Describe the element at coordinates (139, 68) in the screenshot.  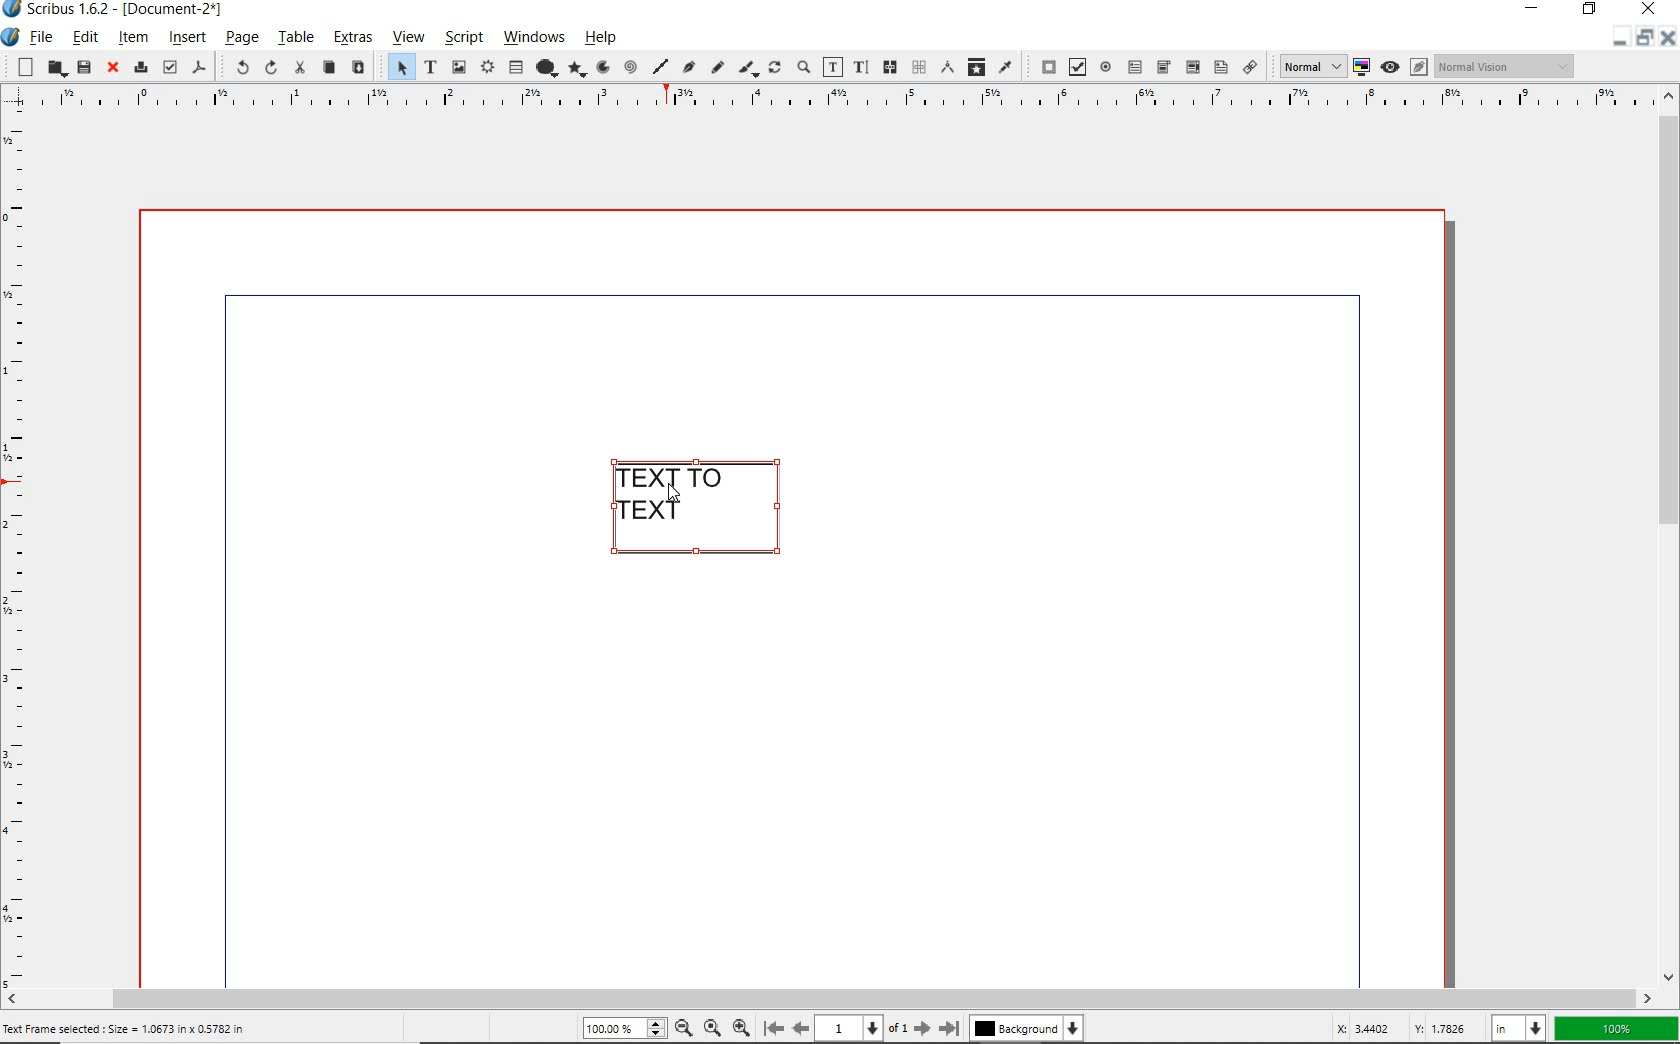
I see `print` at that location.